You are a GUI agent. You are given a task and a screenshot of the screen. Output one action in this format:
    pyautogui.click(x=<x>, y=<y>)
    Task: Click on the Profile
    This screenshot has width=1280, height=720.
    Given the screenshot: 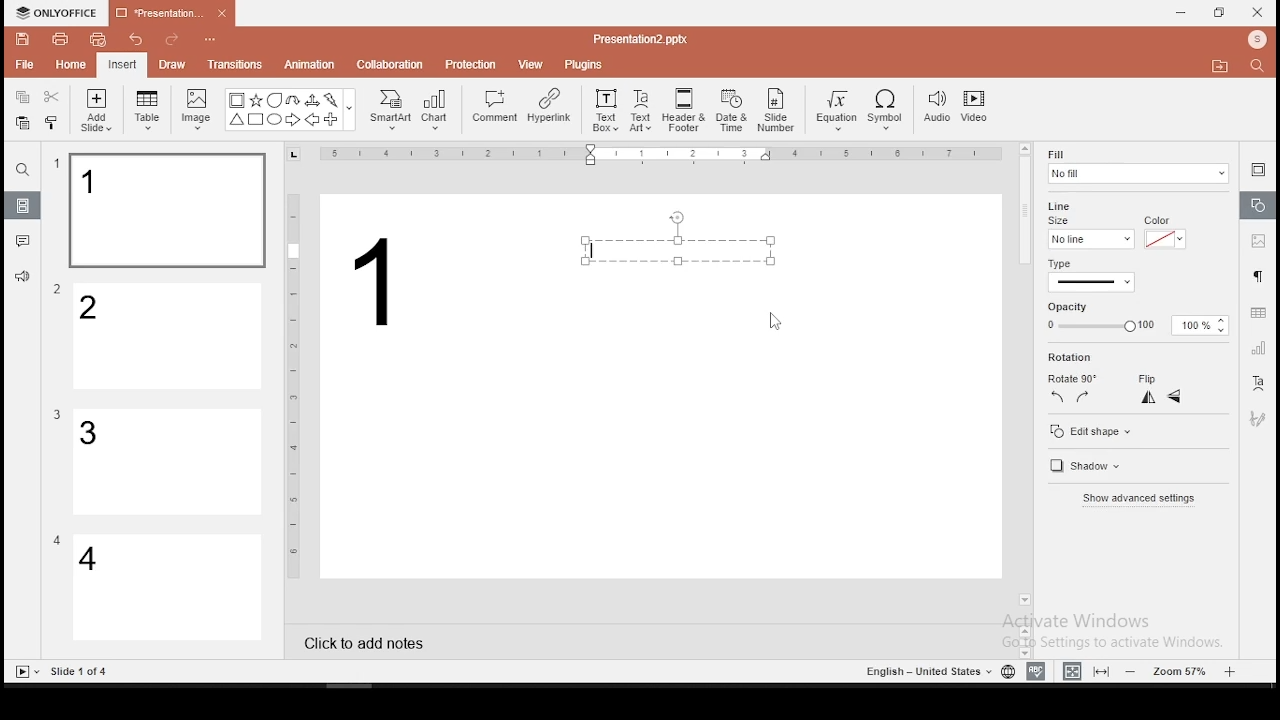 What is the action you would take?
    pyautogui.click(x=1259, y=40)
    